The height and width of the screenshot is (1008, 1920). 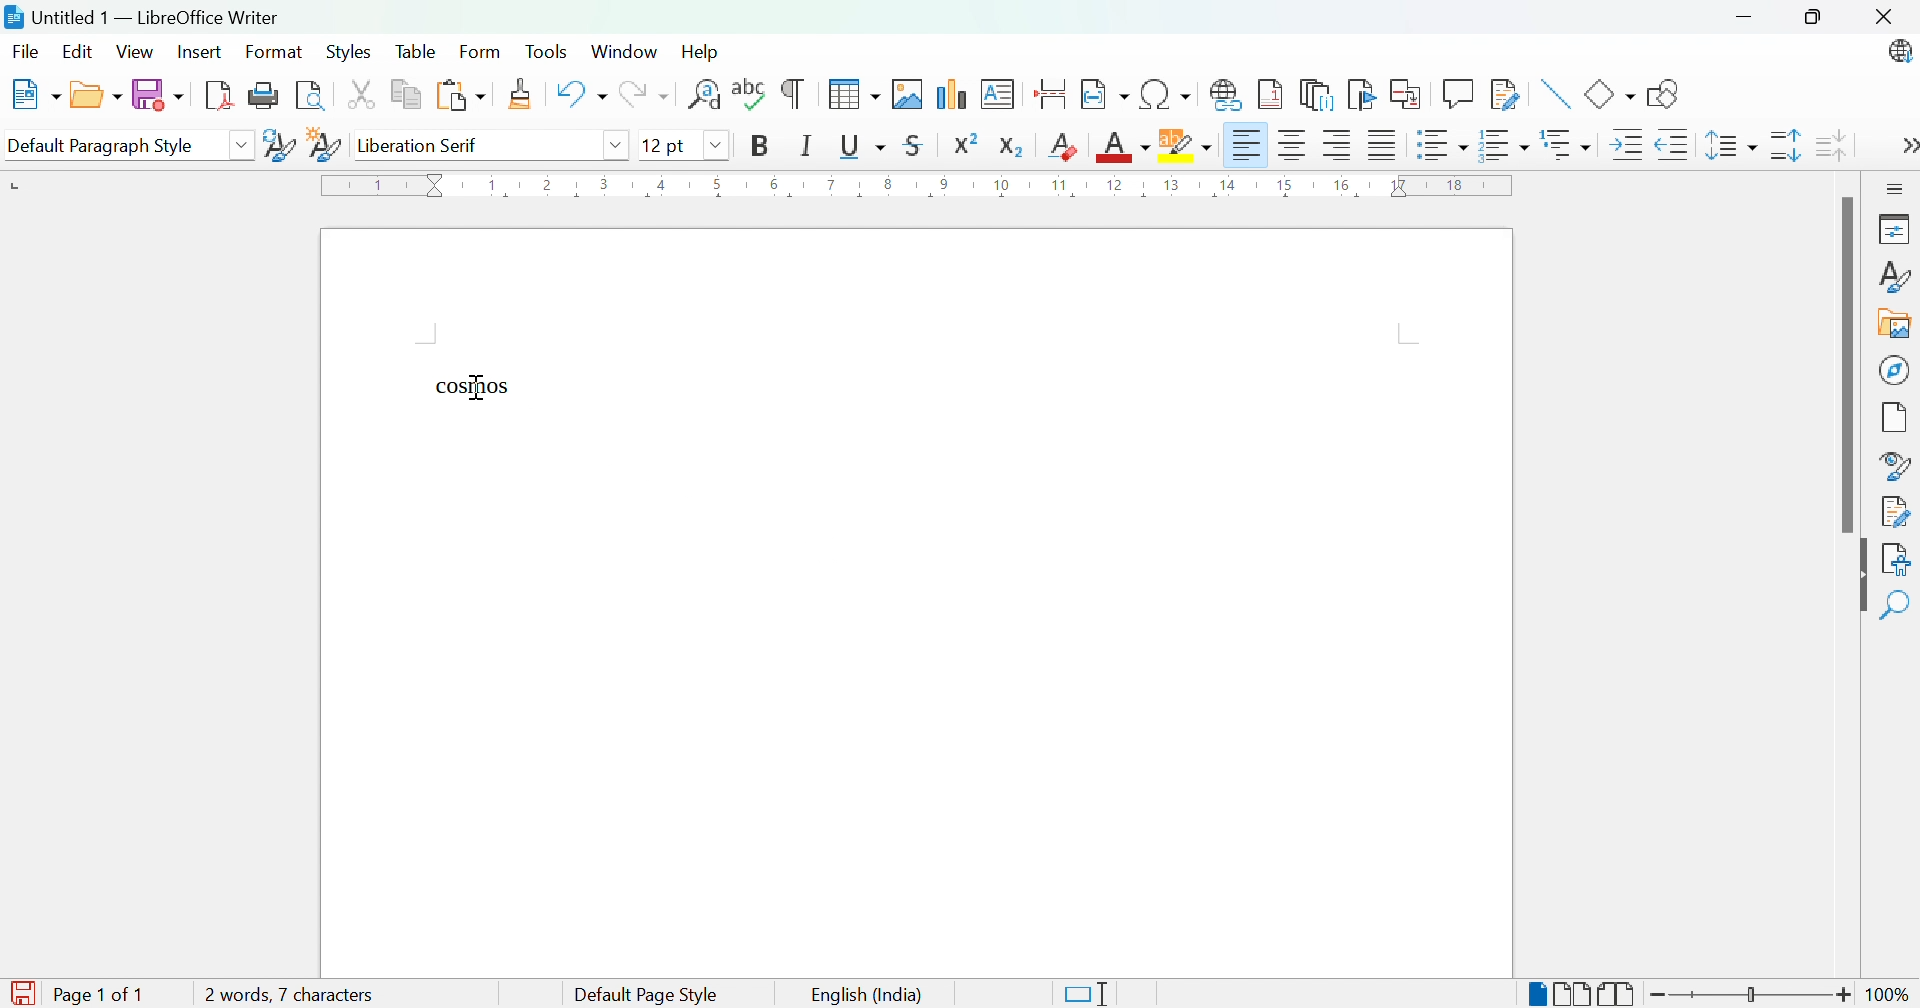 I want to click on Strikethrough, so click(x=916, y=145).